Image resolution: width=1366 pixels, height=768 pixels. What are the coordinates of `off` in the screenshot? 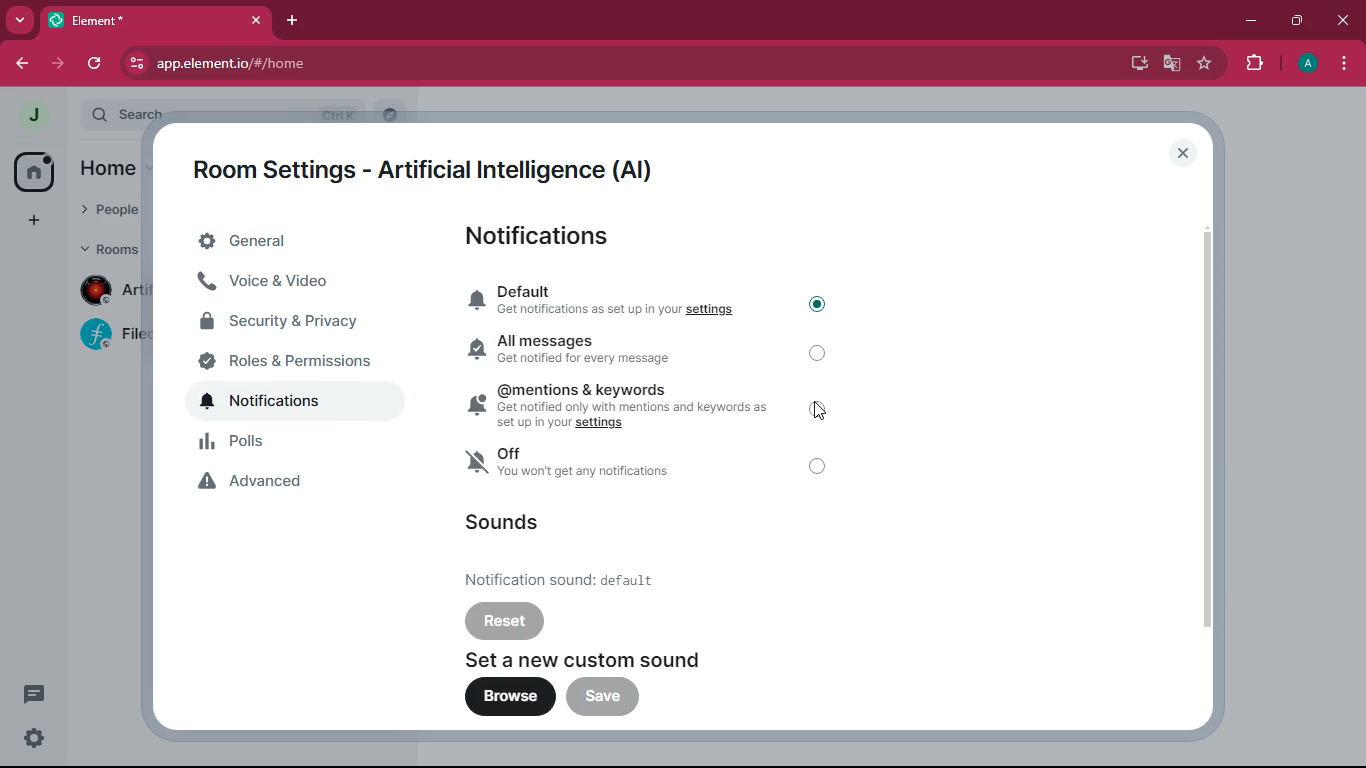 It's located at (819, 355).